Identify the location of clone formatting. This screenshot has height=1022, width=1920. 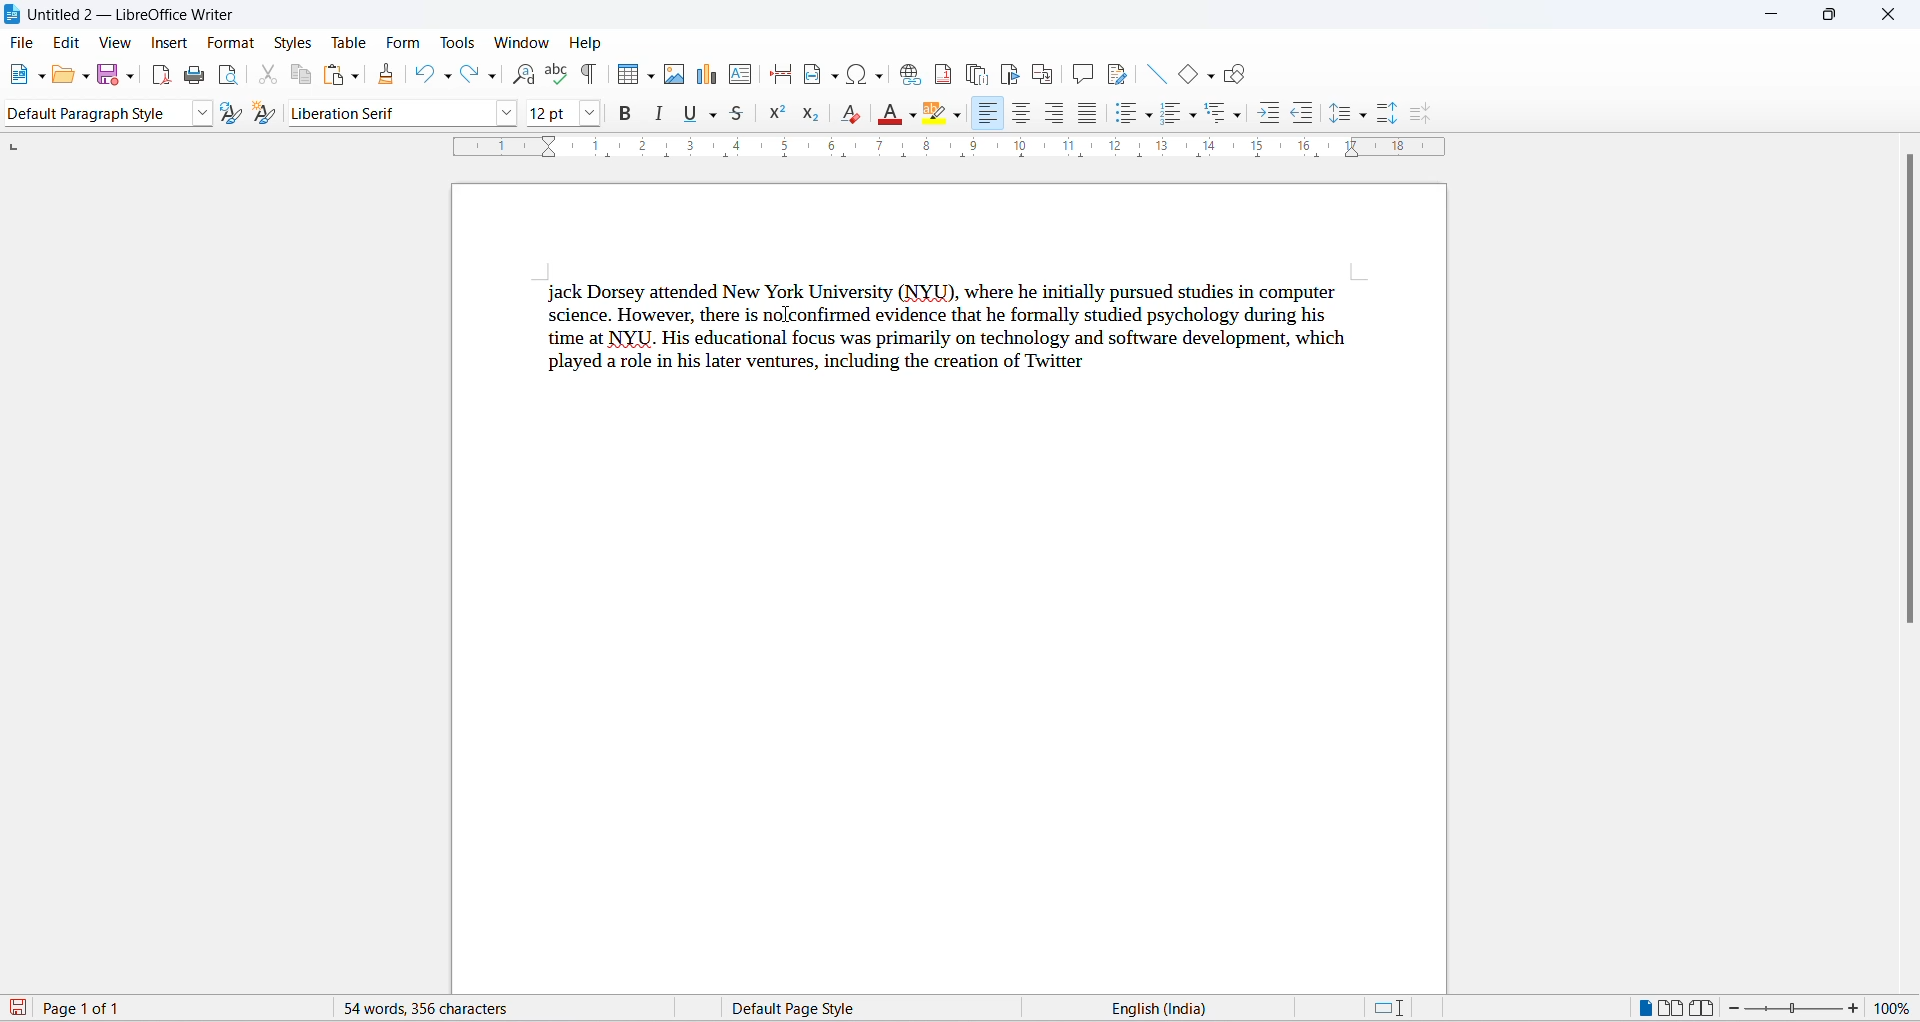
(389, 74).